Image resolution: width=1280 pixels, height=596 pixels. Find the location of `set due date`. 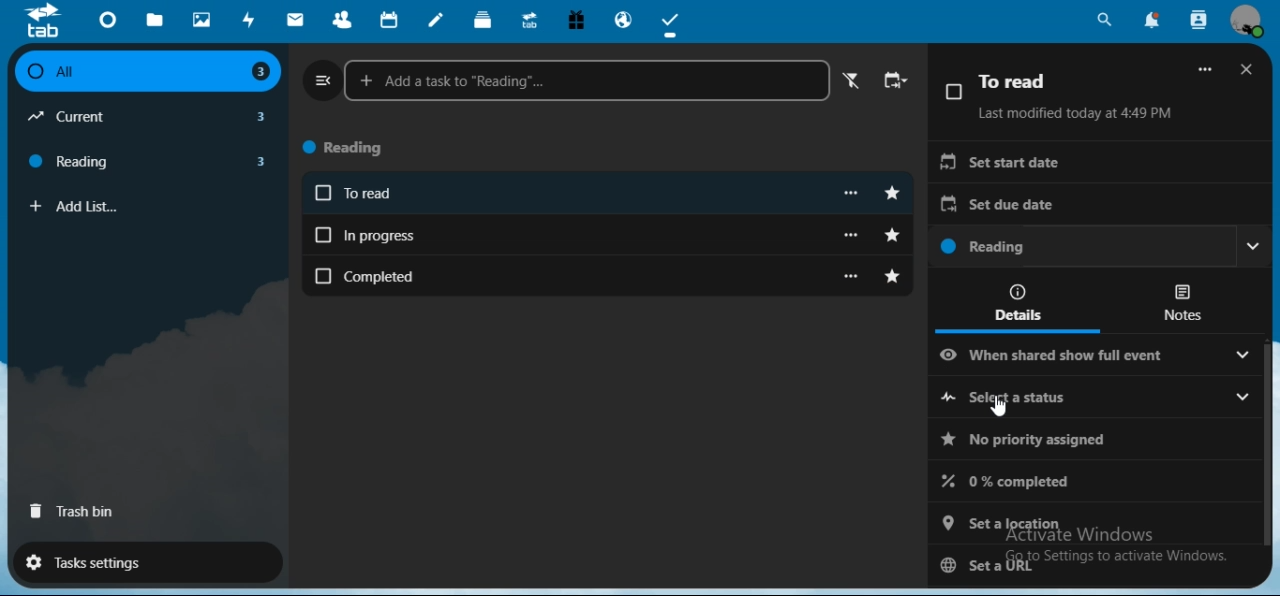

set due date is located at coordinates (1096, 206).